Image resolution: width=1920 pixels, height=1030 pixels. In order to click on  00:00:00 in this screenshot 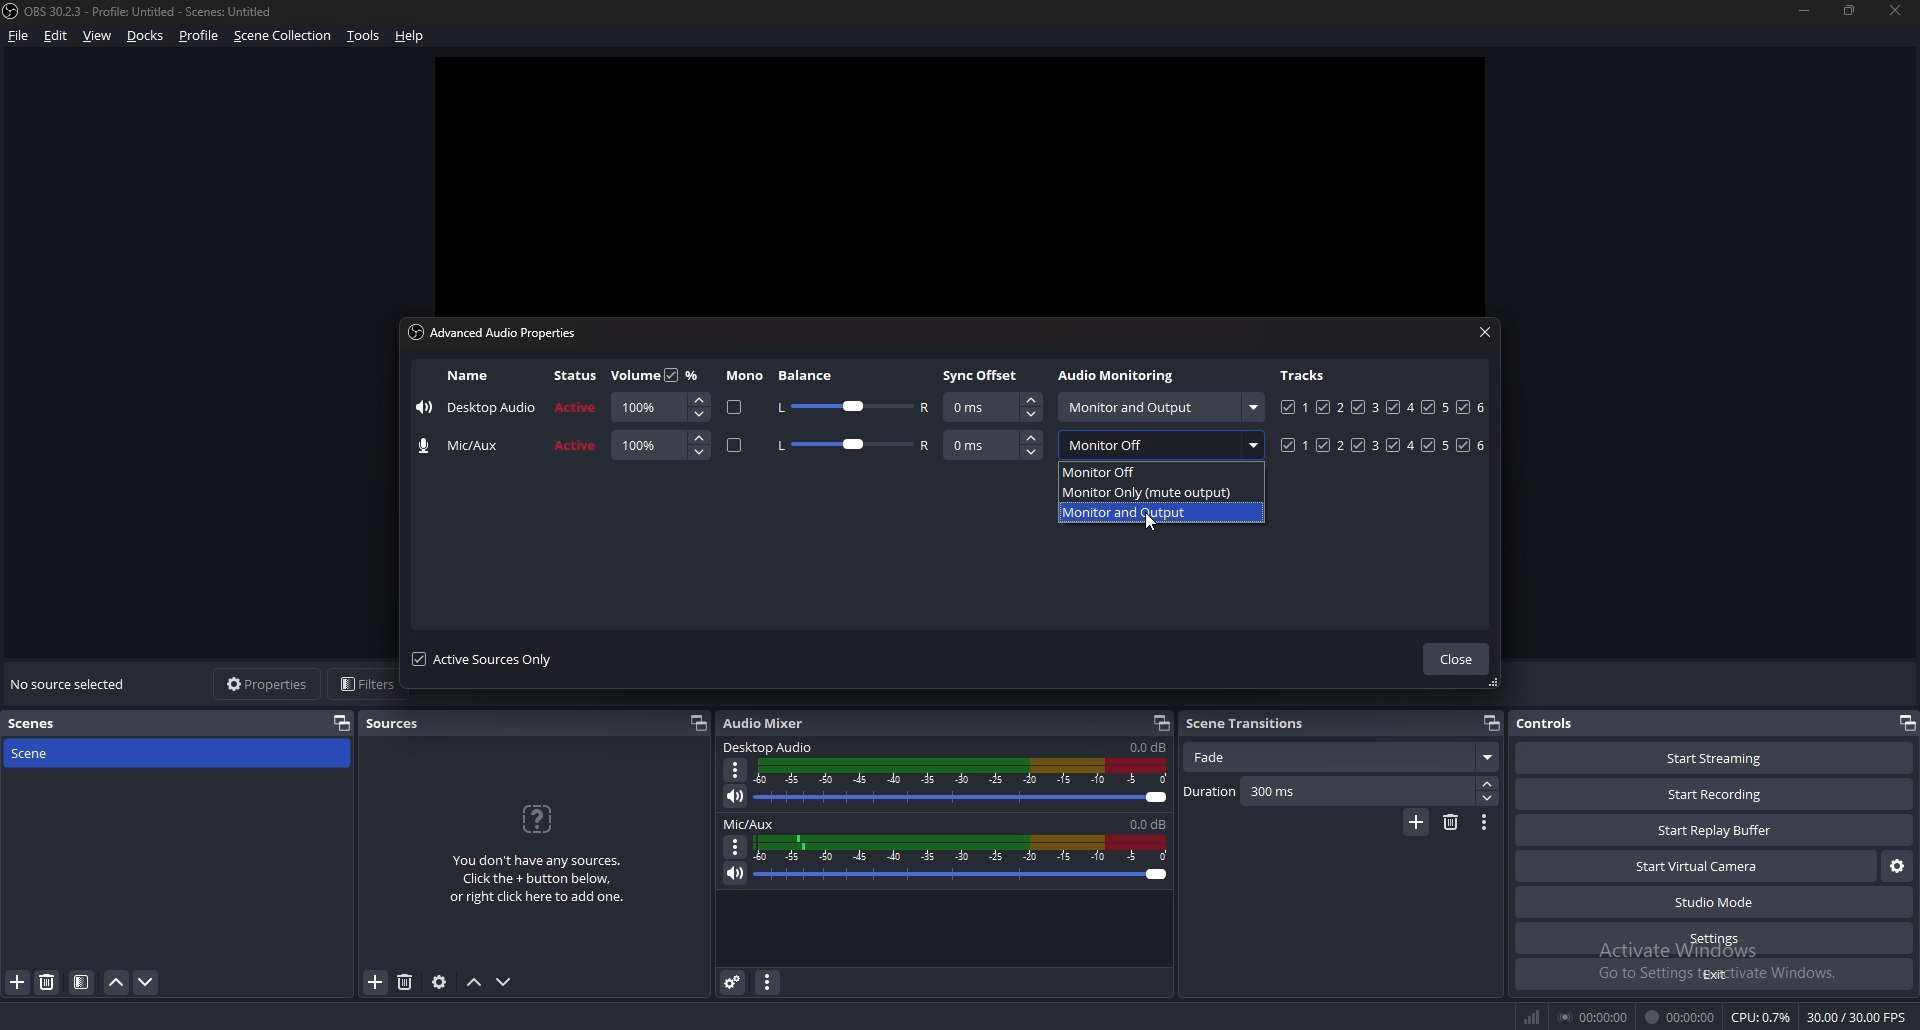, I will do `click(1683, 1018)`.